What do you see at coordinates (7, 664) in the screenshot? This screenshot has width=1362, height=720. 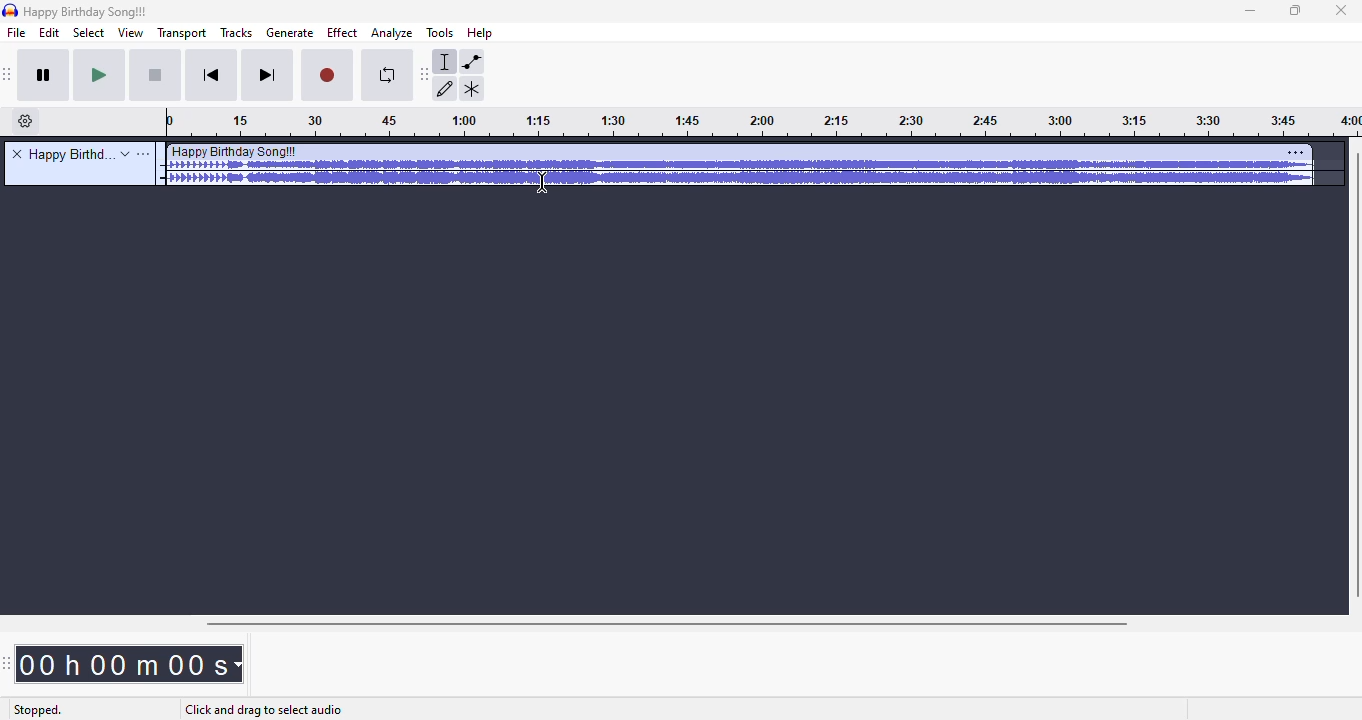 I see `audacity time toolbar` at bounding box center [7, 664].